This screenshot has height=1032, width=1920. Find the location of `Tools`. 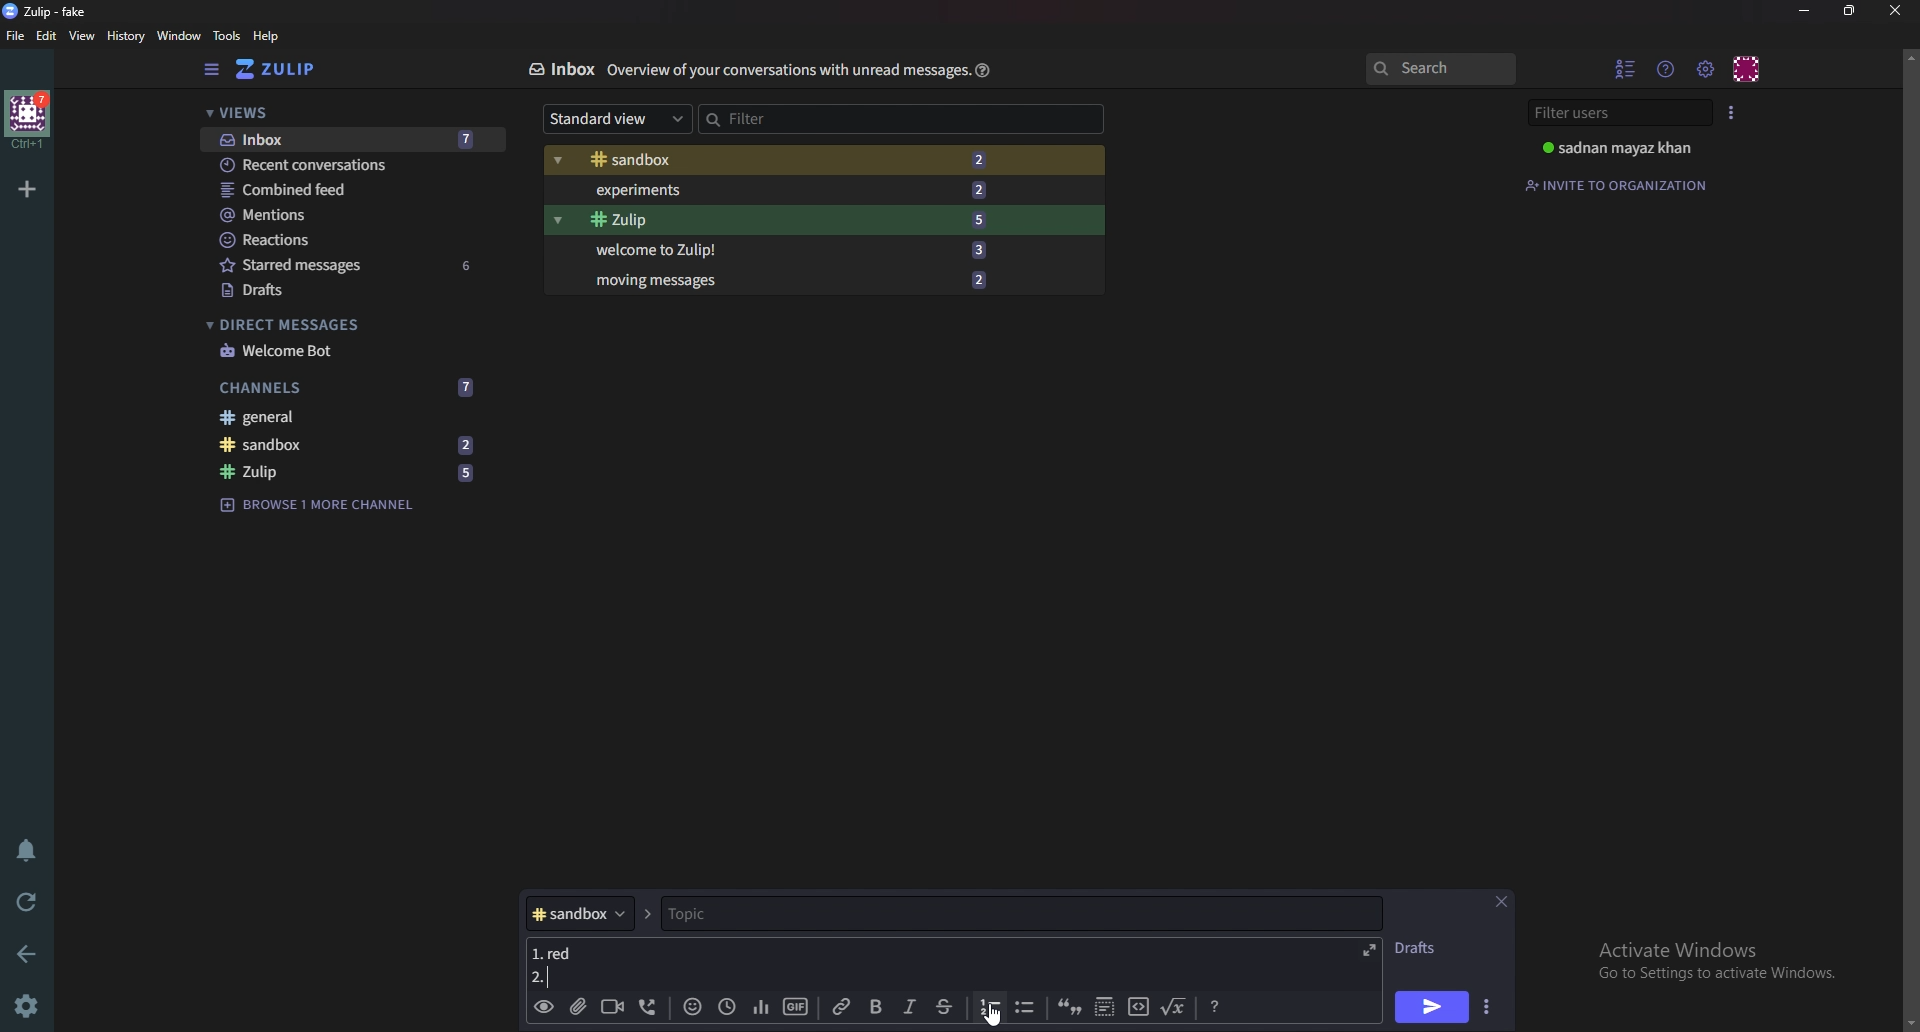

Tools is located at coordinates (226, 35).